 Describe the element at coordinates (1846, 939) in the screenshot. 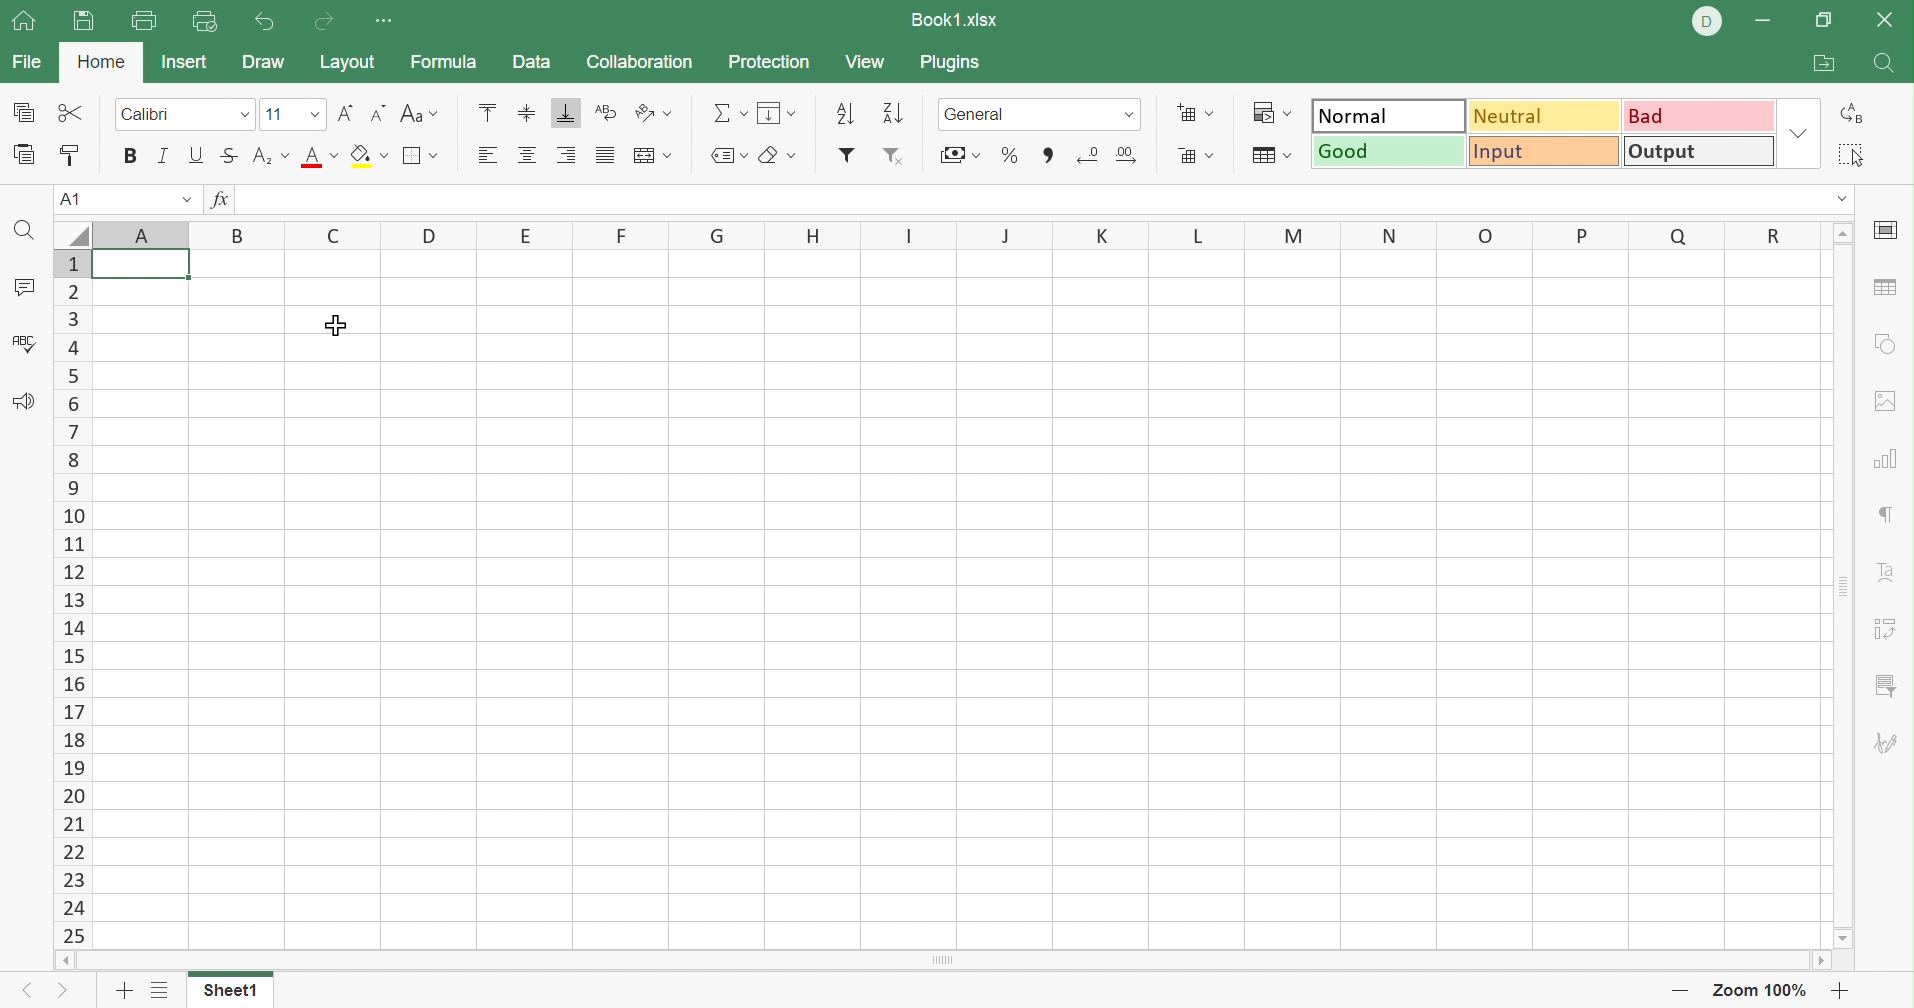

I see `Scroll down` at that location.